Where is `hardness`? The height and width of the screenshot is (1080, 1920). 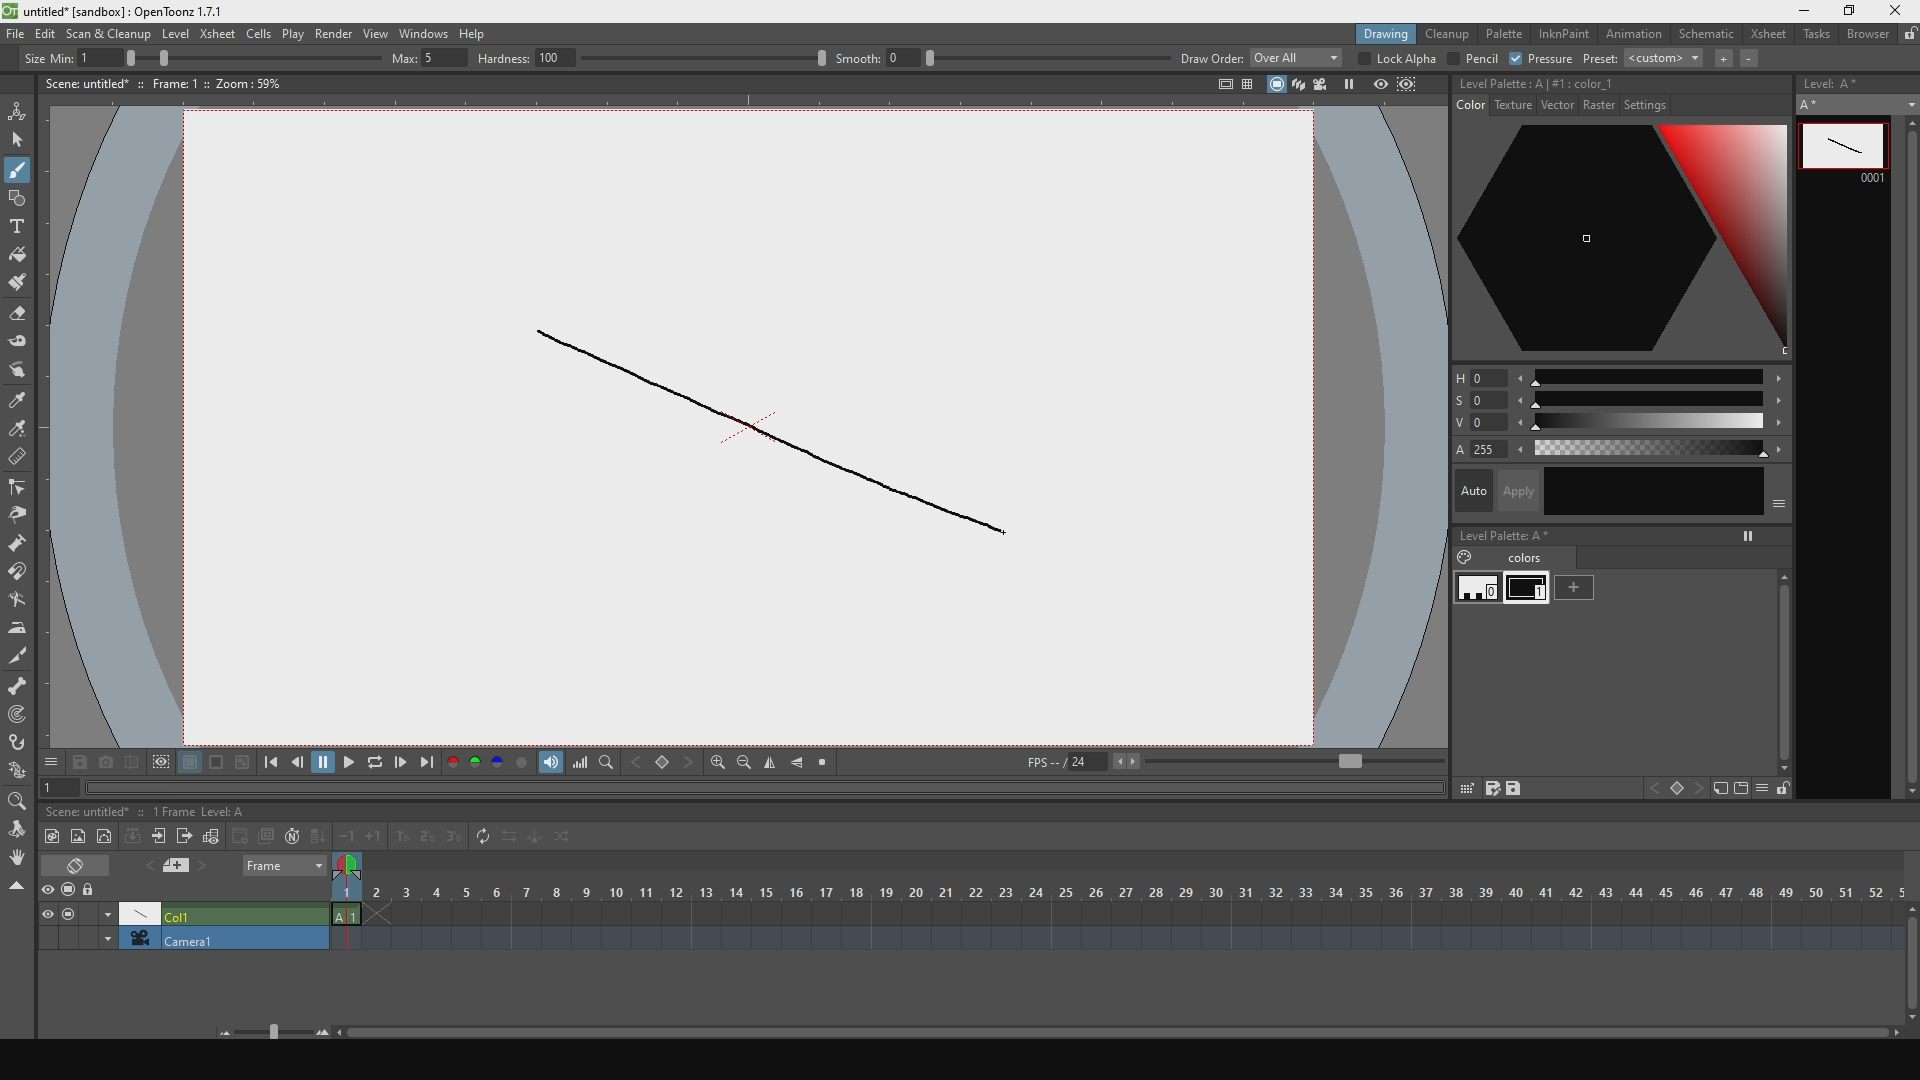 hardness is located at coordinates (648, 58).